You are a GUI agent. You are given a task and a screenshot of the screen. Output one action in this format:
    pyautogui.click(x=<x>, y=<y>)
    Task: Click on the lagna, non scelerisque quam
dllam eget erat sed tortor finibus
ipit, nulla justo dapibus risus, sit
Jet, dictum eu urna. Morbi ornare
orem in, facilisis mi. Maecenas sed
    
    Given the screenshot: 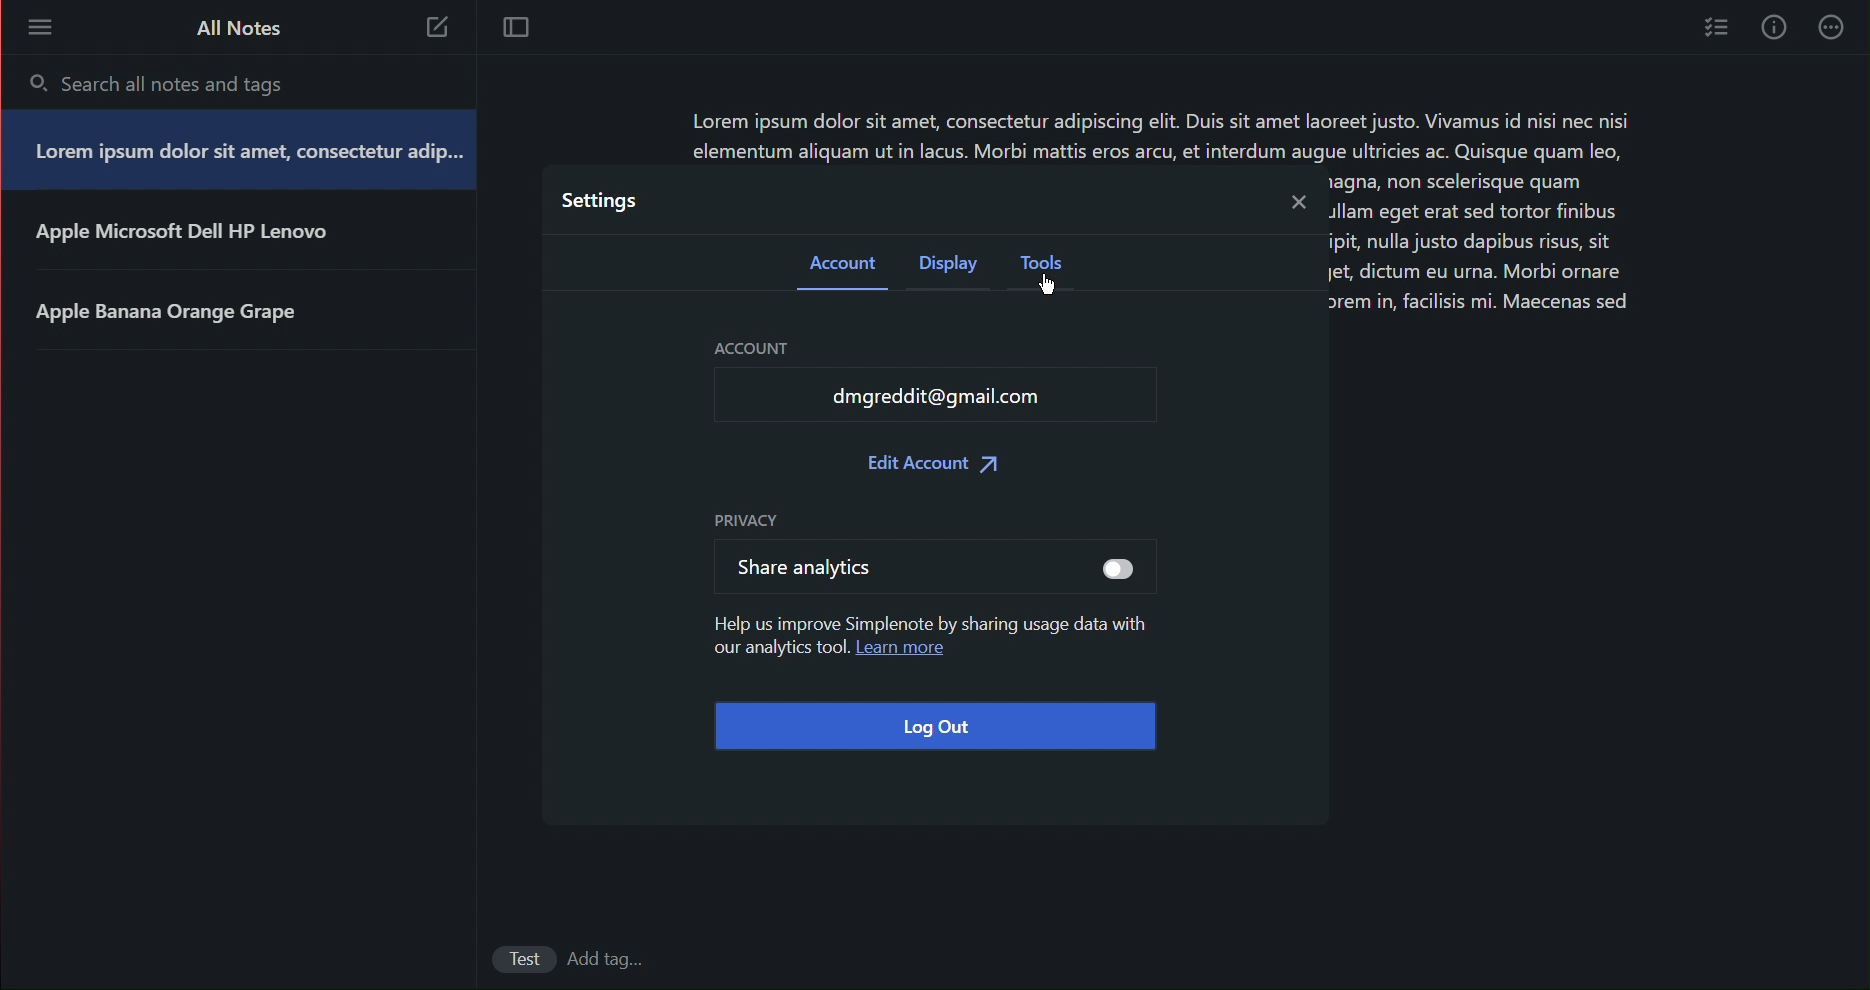 What is the action you would take?
    pyautogui.click(x=1483, y=252)
    